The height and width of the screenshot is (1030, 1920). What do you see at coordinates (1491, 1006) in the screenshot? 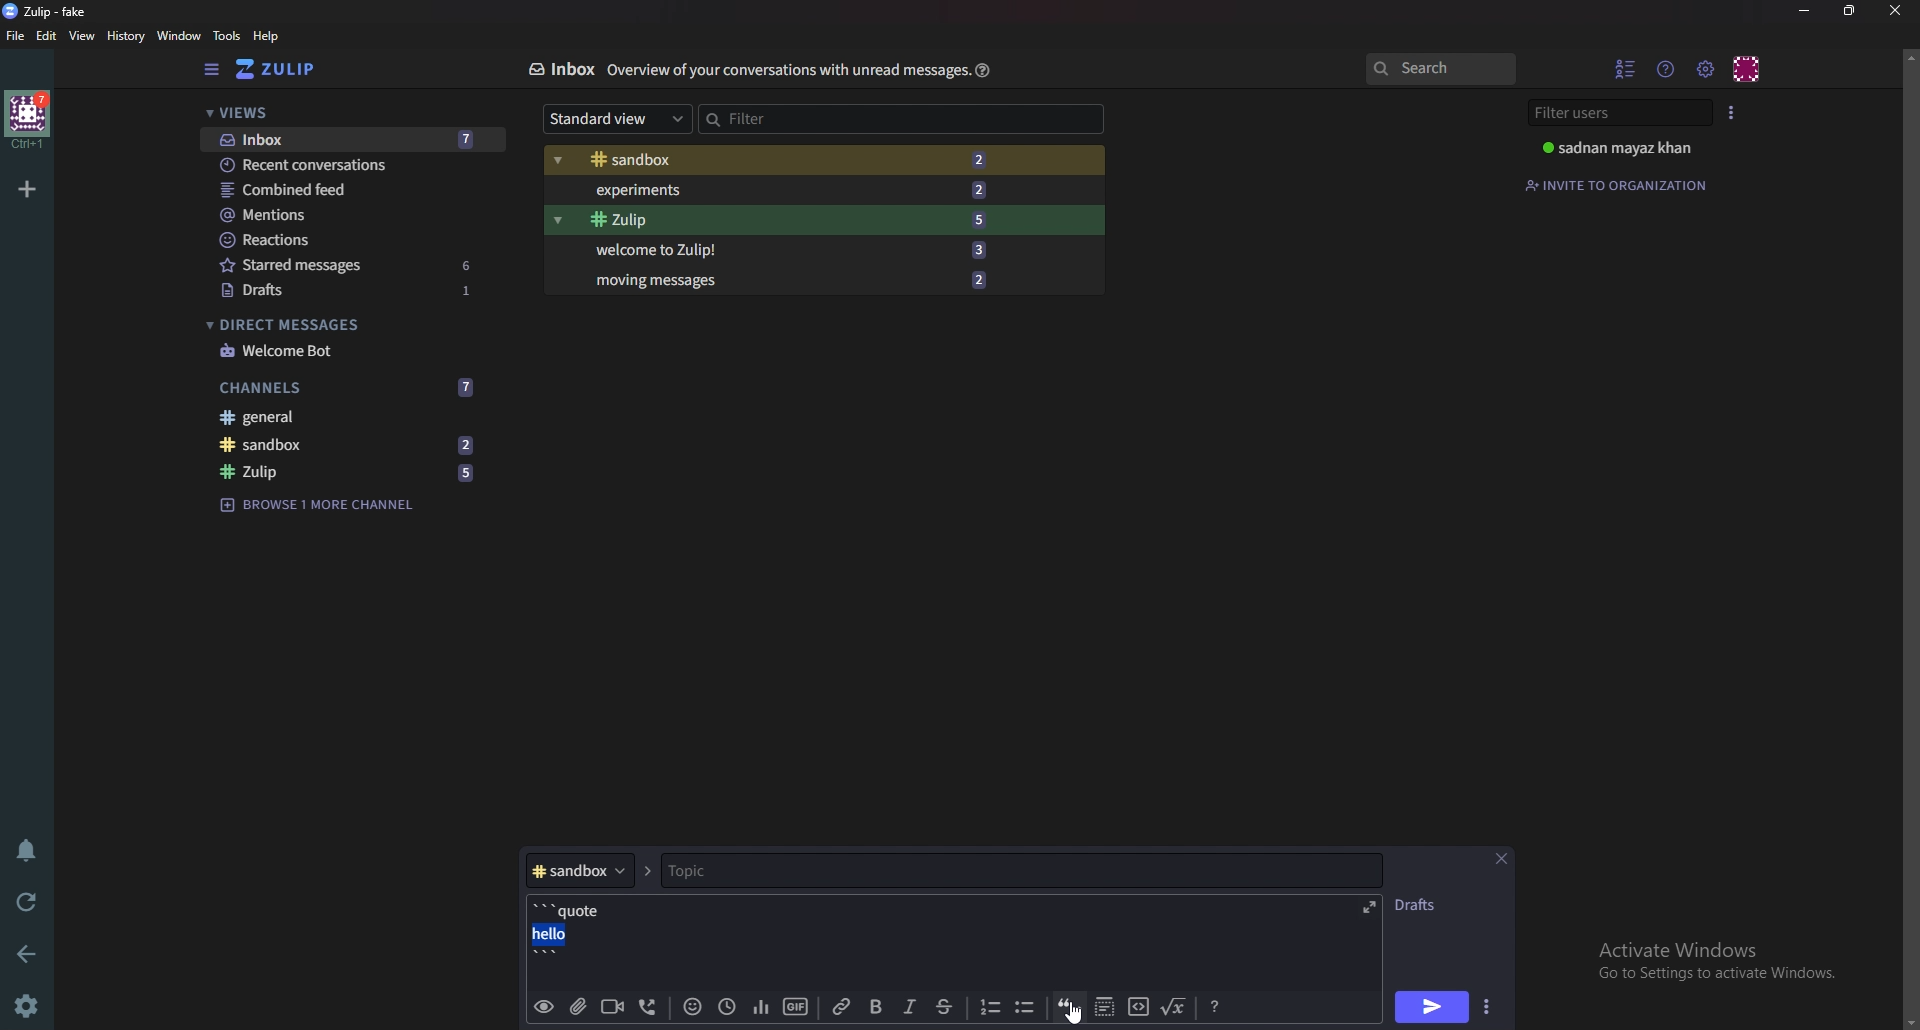
I see `send options` at bounding box center [1491, 1006].